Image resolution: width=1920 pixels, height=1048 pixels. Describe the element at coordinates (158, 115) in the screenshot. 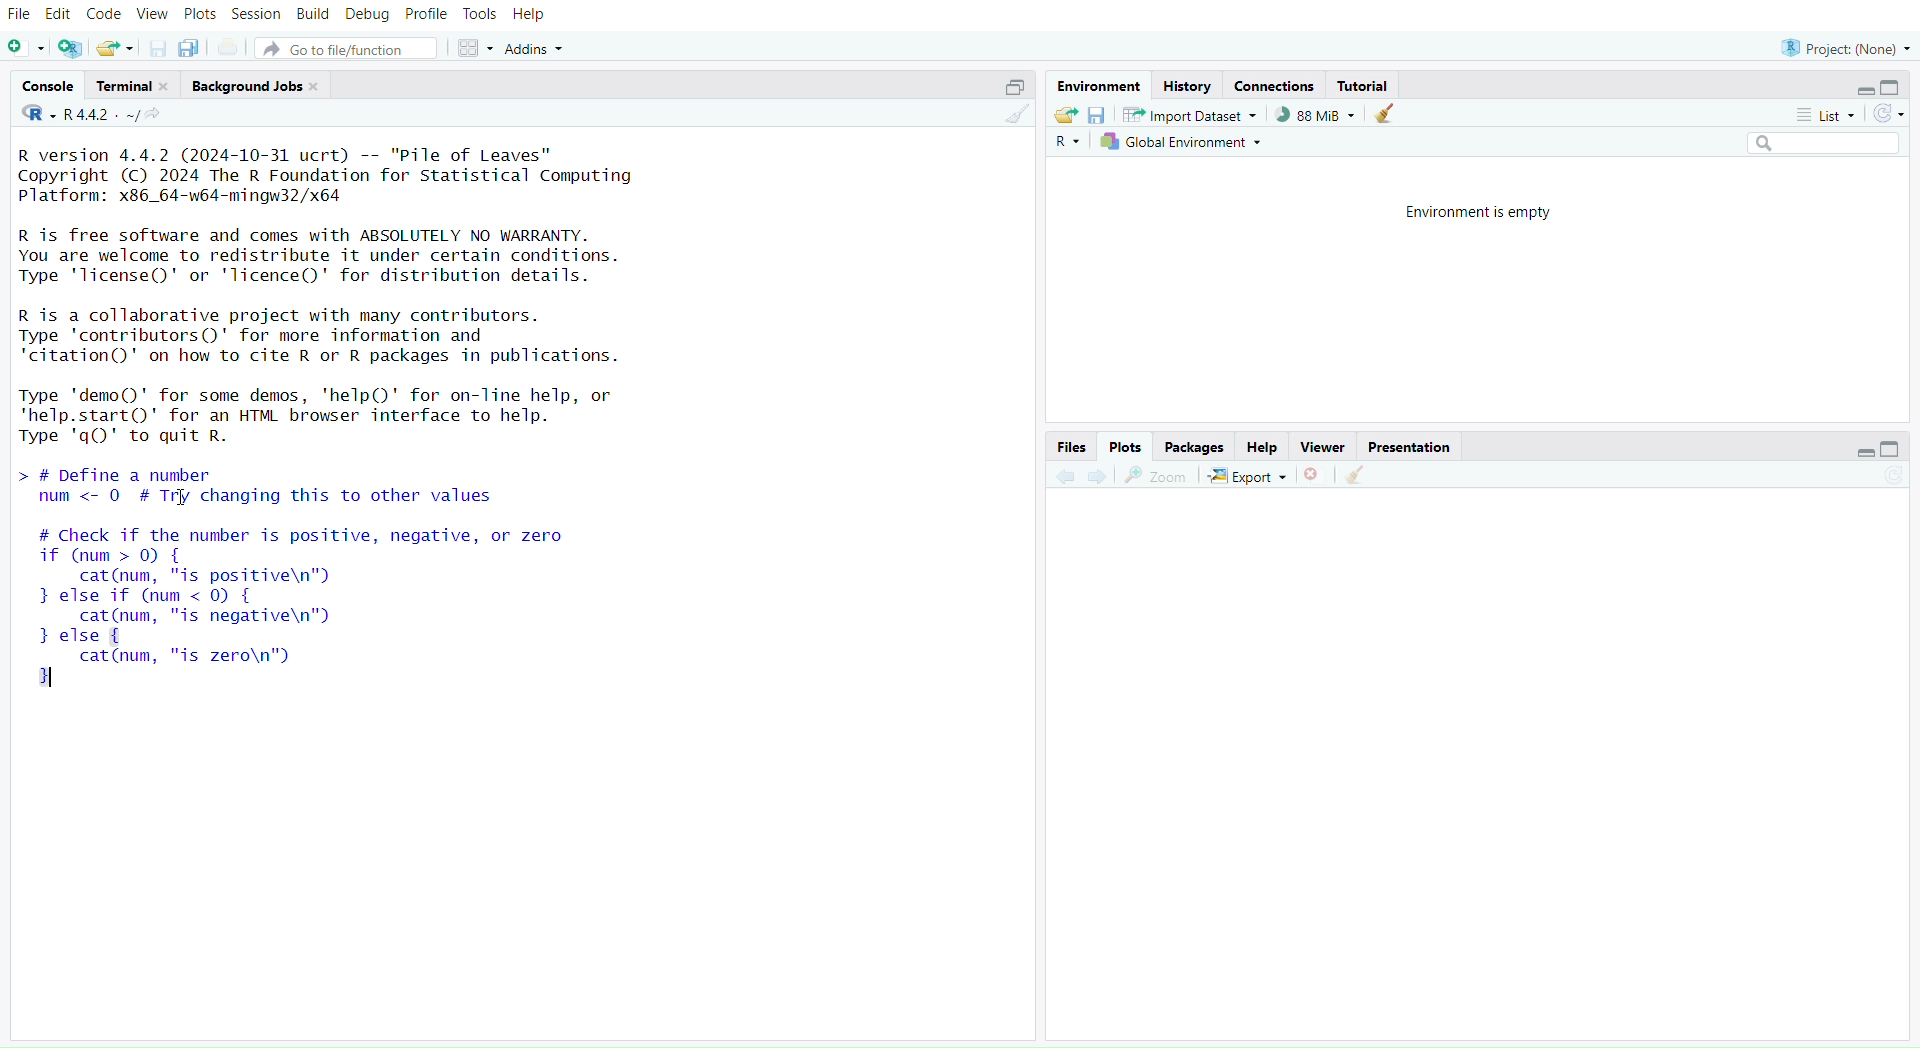

I see `view current working directory` at that location.